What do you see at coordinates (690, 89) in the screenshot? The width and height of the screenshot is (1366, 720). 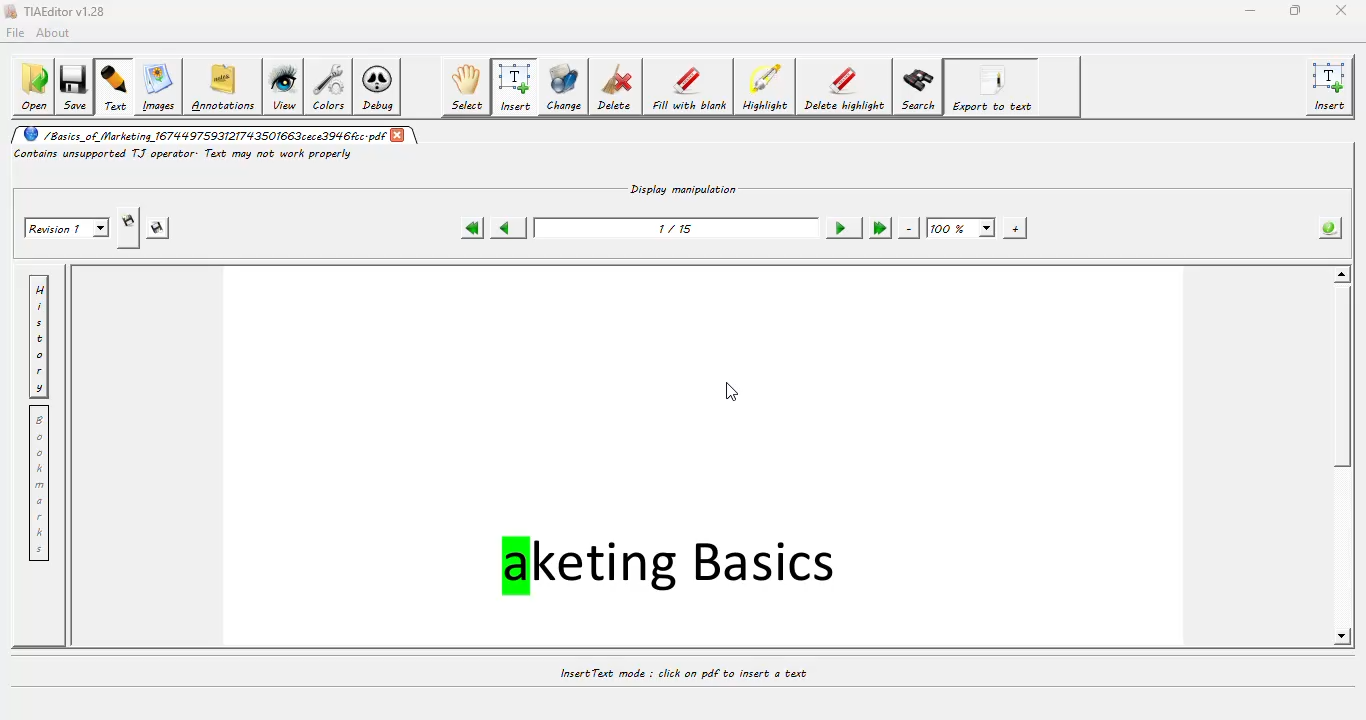 I see `fill with blank` at bounding box center [690, 89].